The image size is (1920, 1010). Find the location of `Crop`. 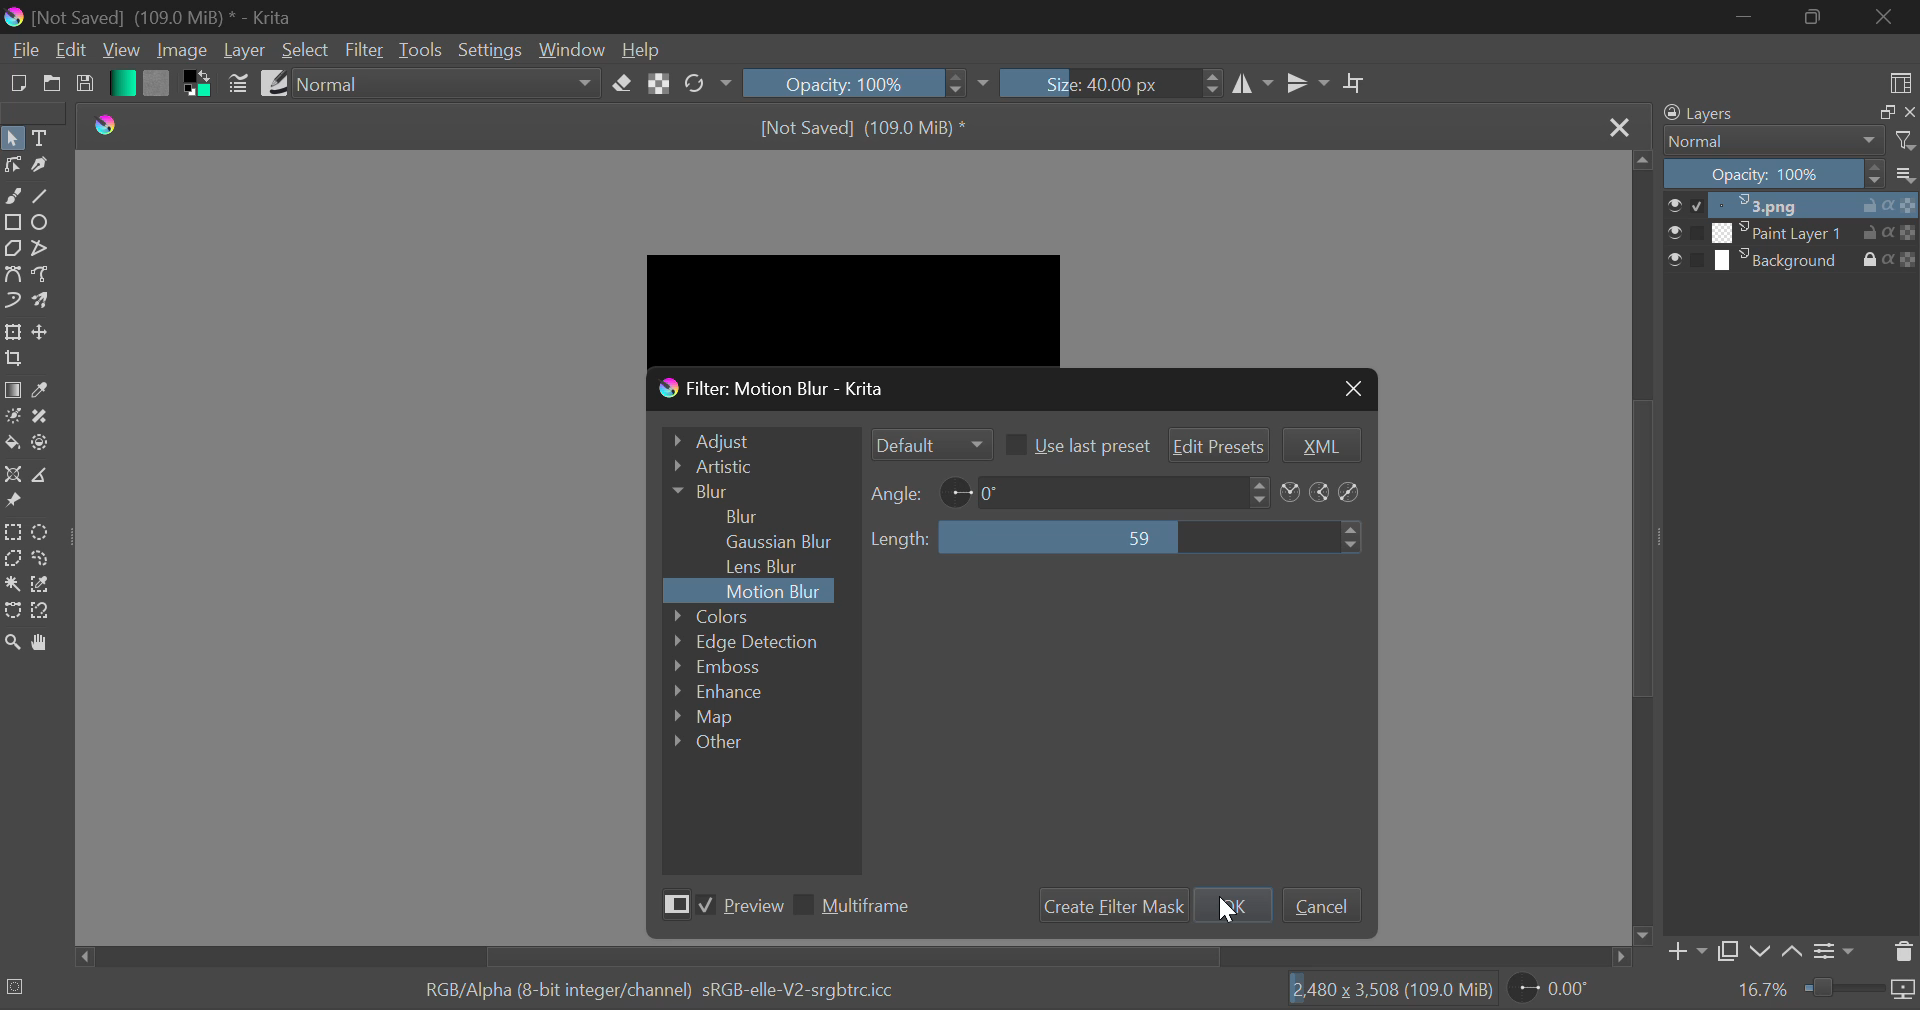

Crop is located at coordinates (14, 360).